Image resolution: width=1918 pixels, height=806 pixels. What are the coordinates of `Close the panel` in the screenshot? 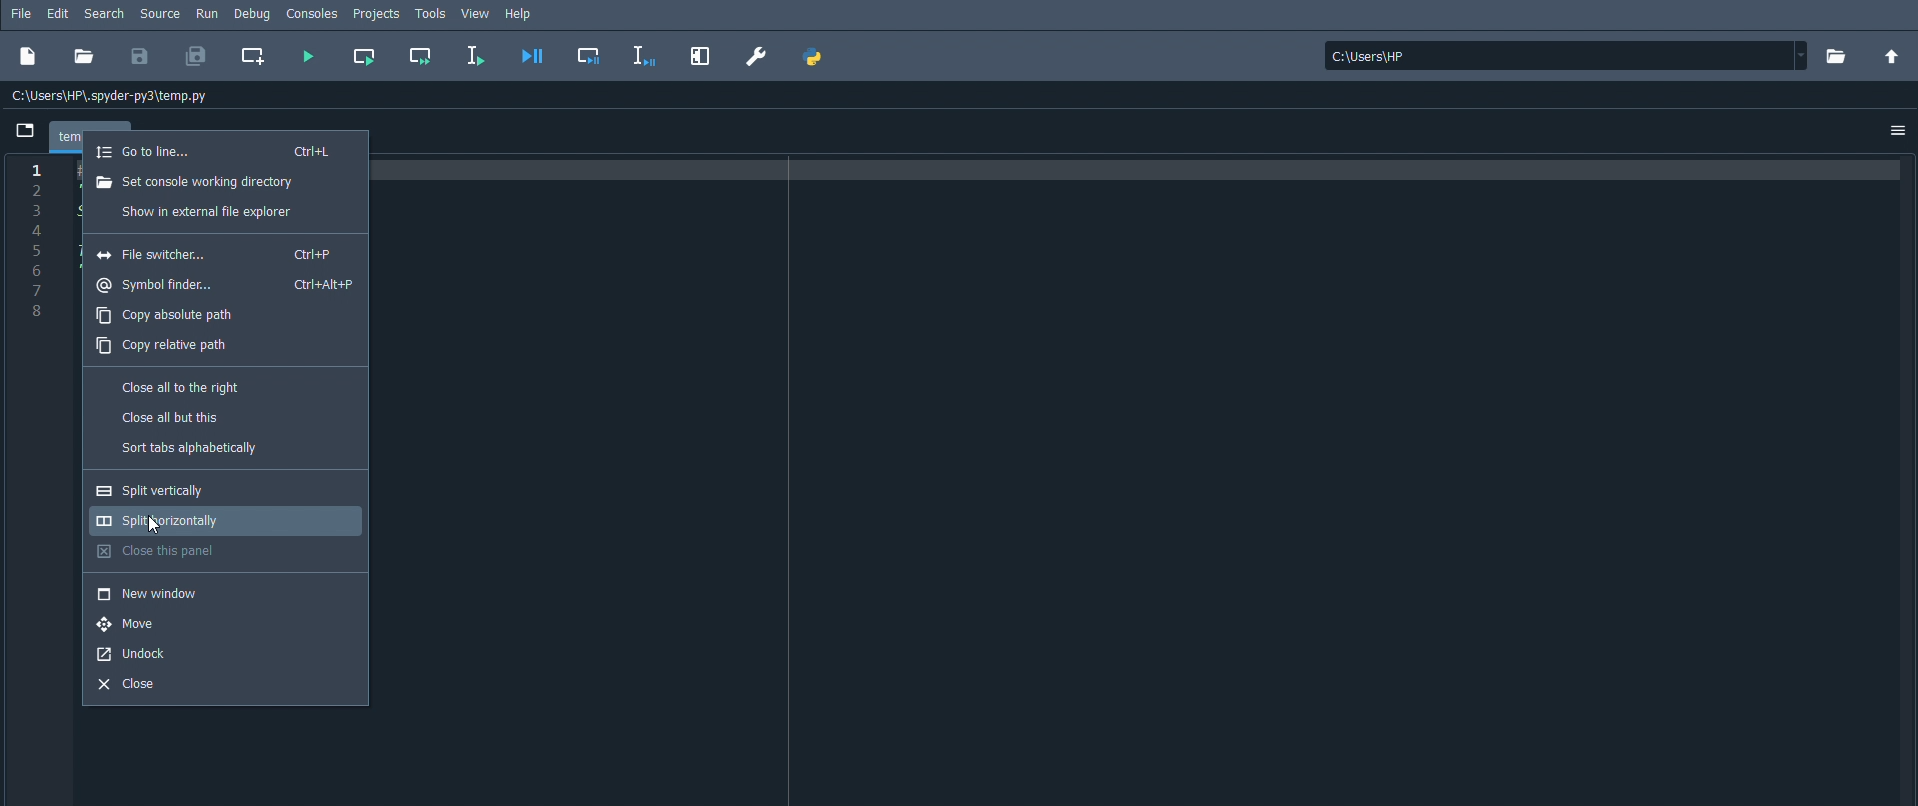 It's located at (167, 551).